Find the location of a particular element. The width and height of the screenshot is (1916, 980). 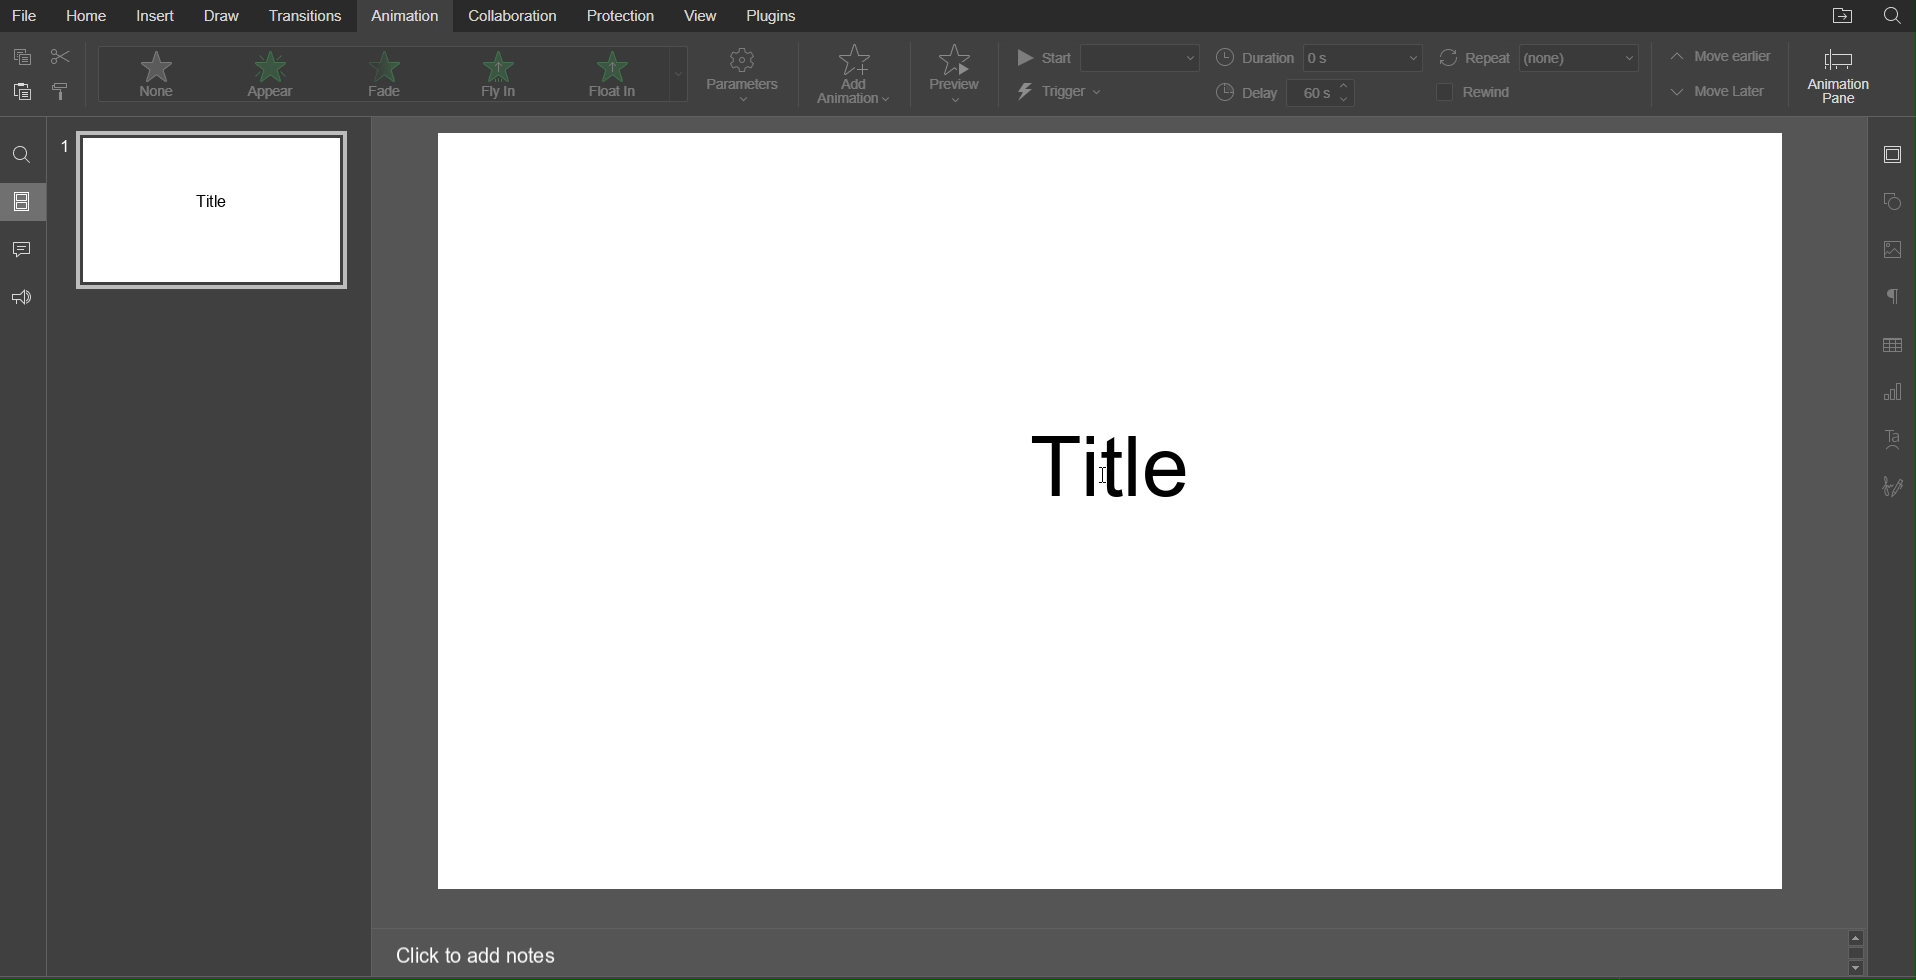

Trigger is located at coordinates (1062, 92).